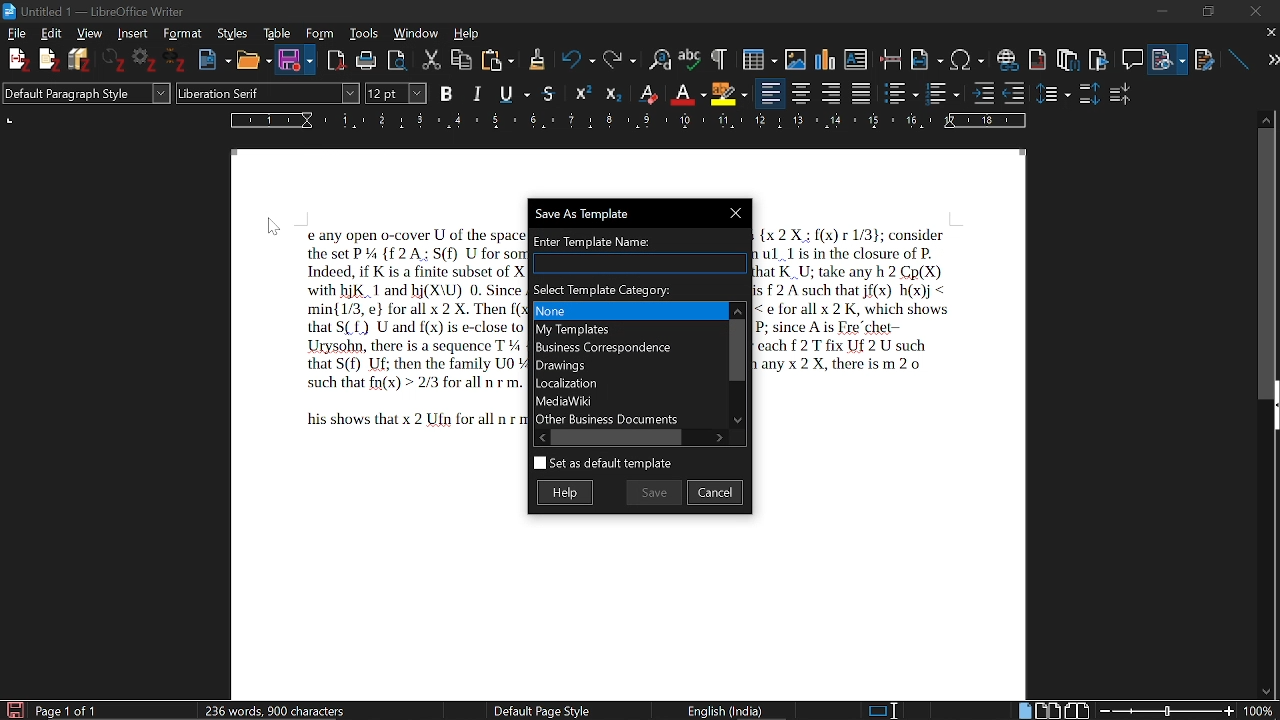 Image resolution: width=1280 pixels, height=720 pixels. Describe the element at coordinates (569, 492) in the screenshot. I see `Help` at that location.